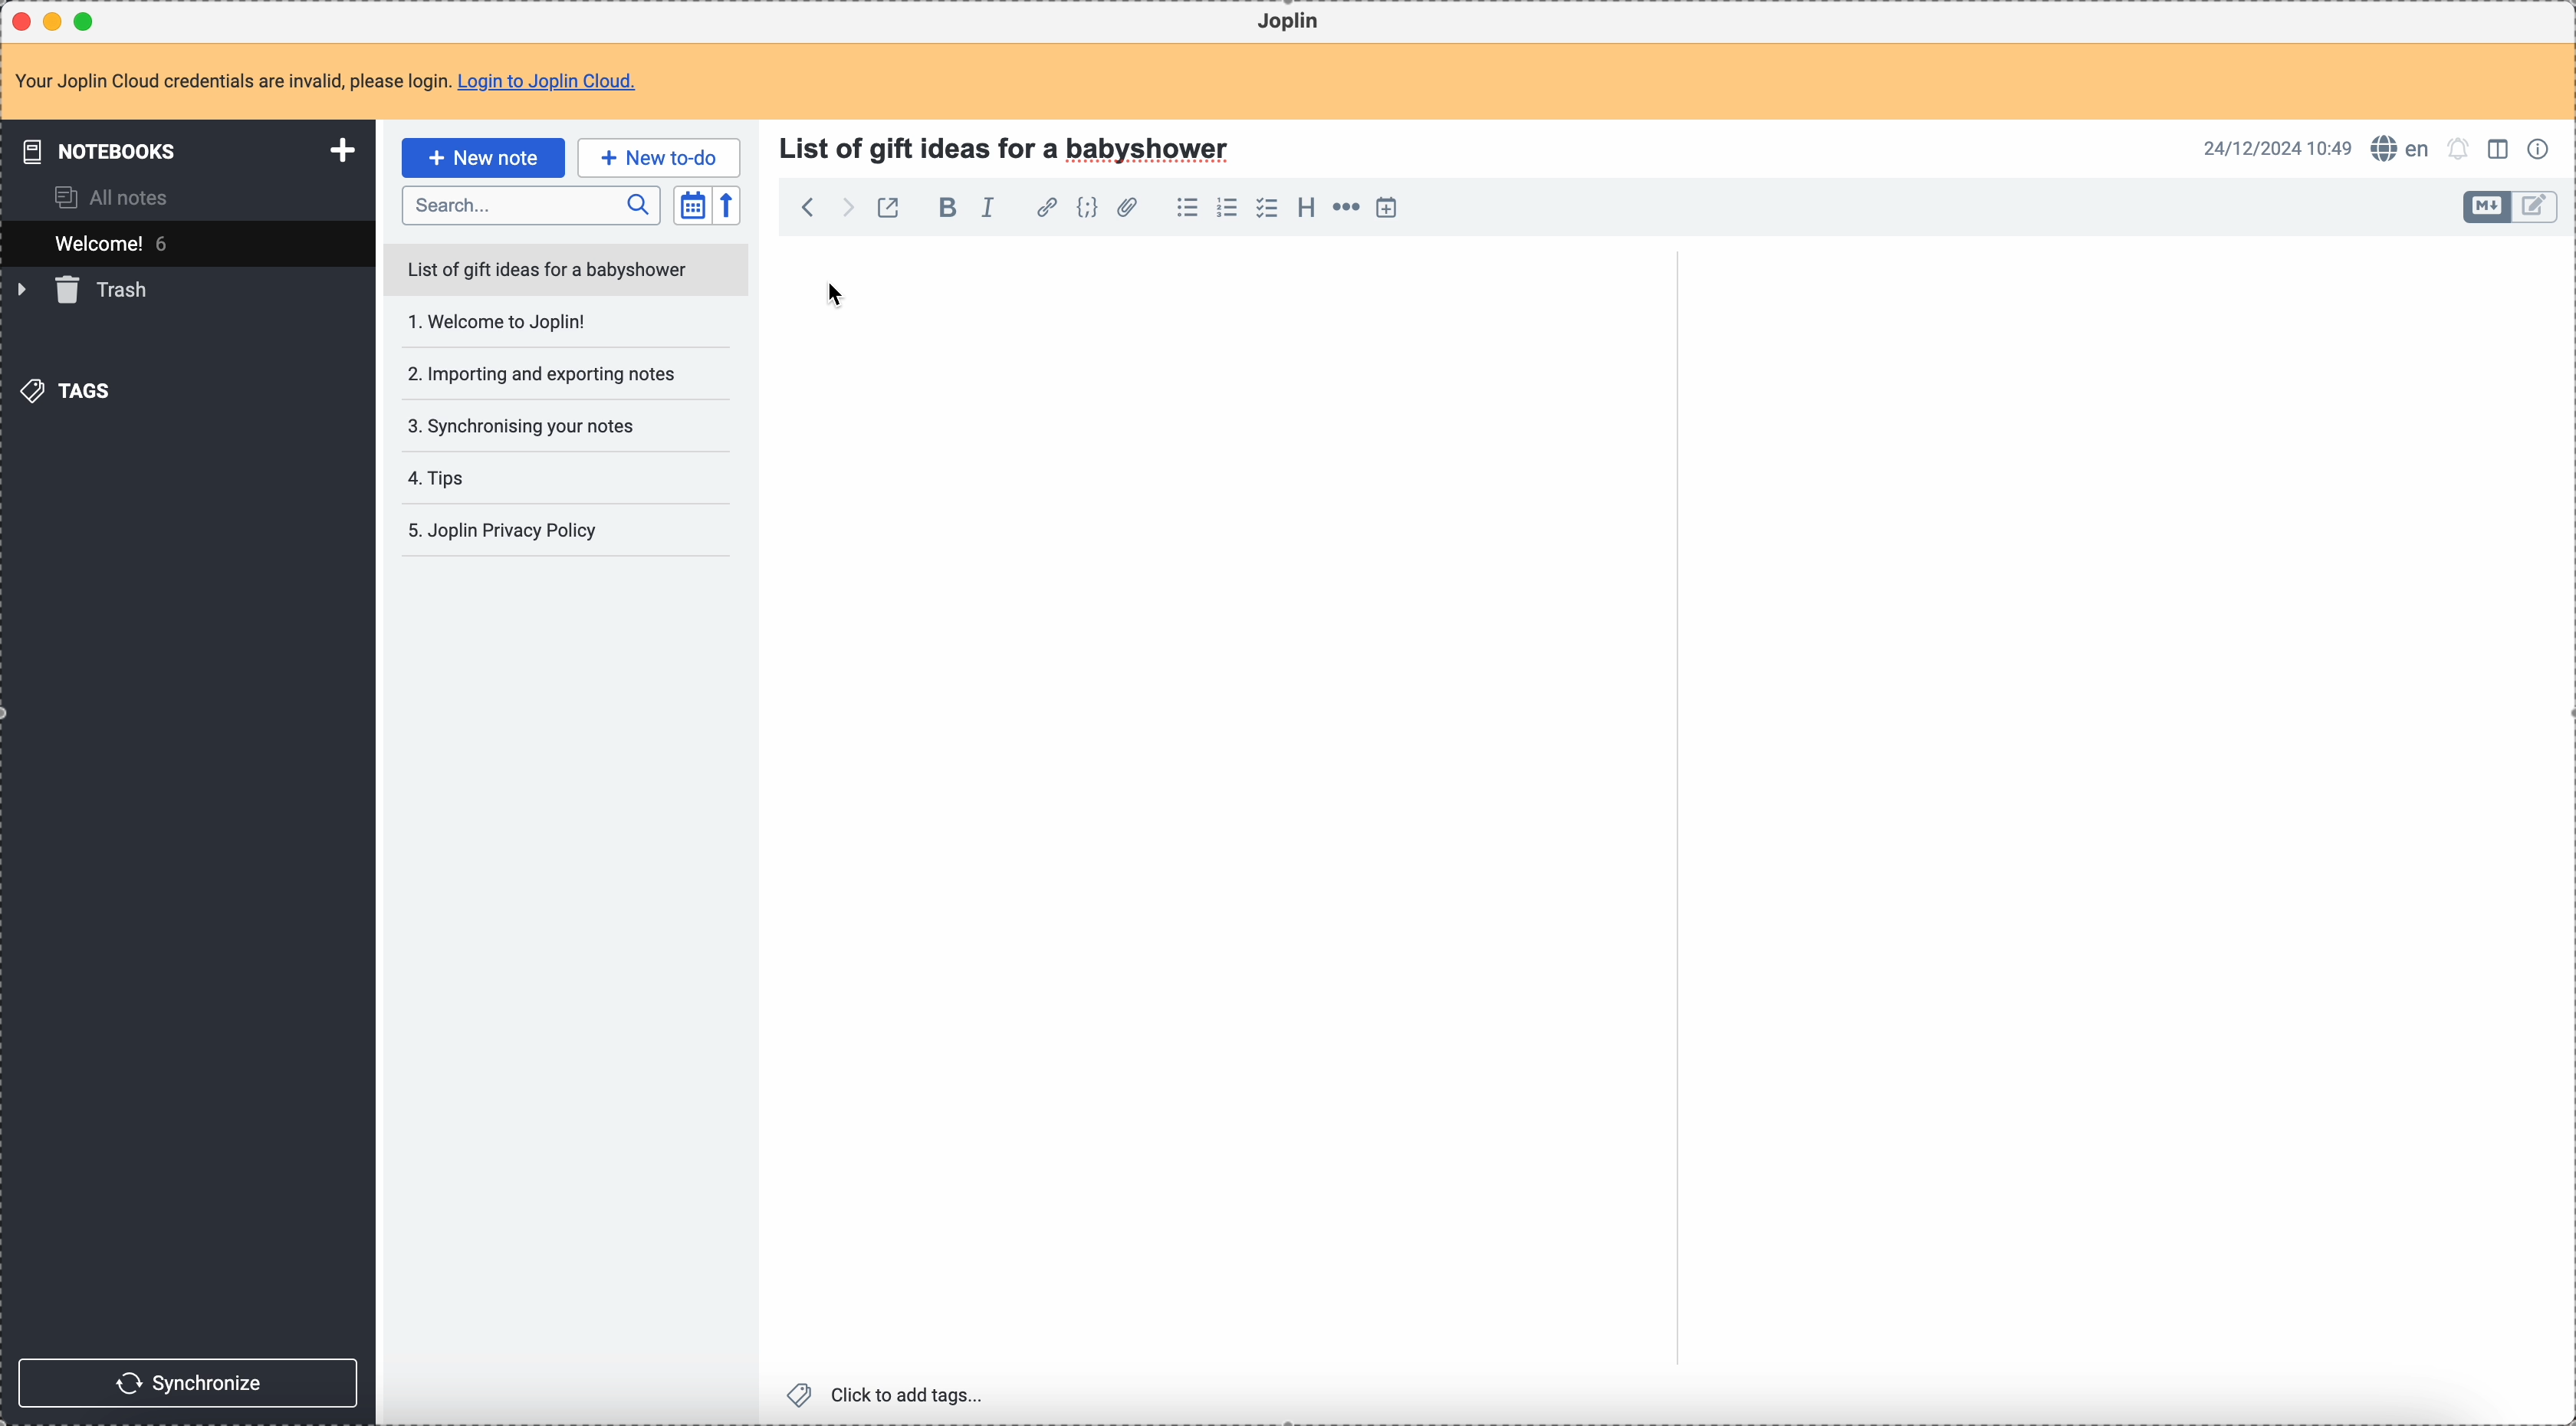 This screenshot has width=2576, height=1426. Describe the element at coordinates (187, 243) in the screenshot. I see `welcome` at that location.